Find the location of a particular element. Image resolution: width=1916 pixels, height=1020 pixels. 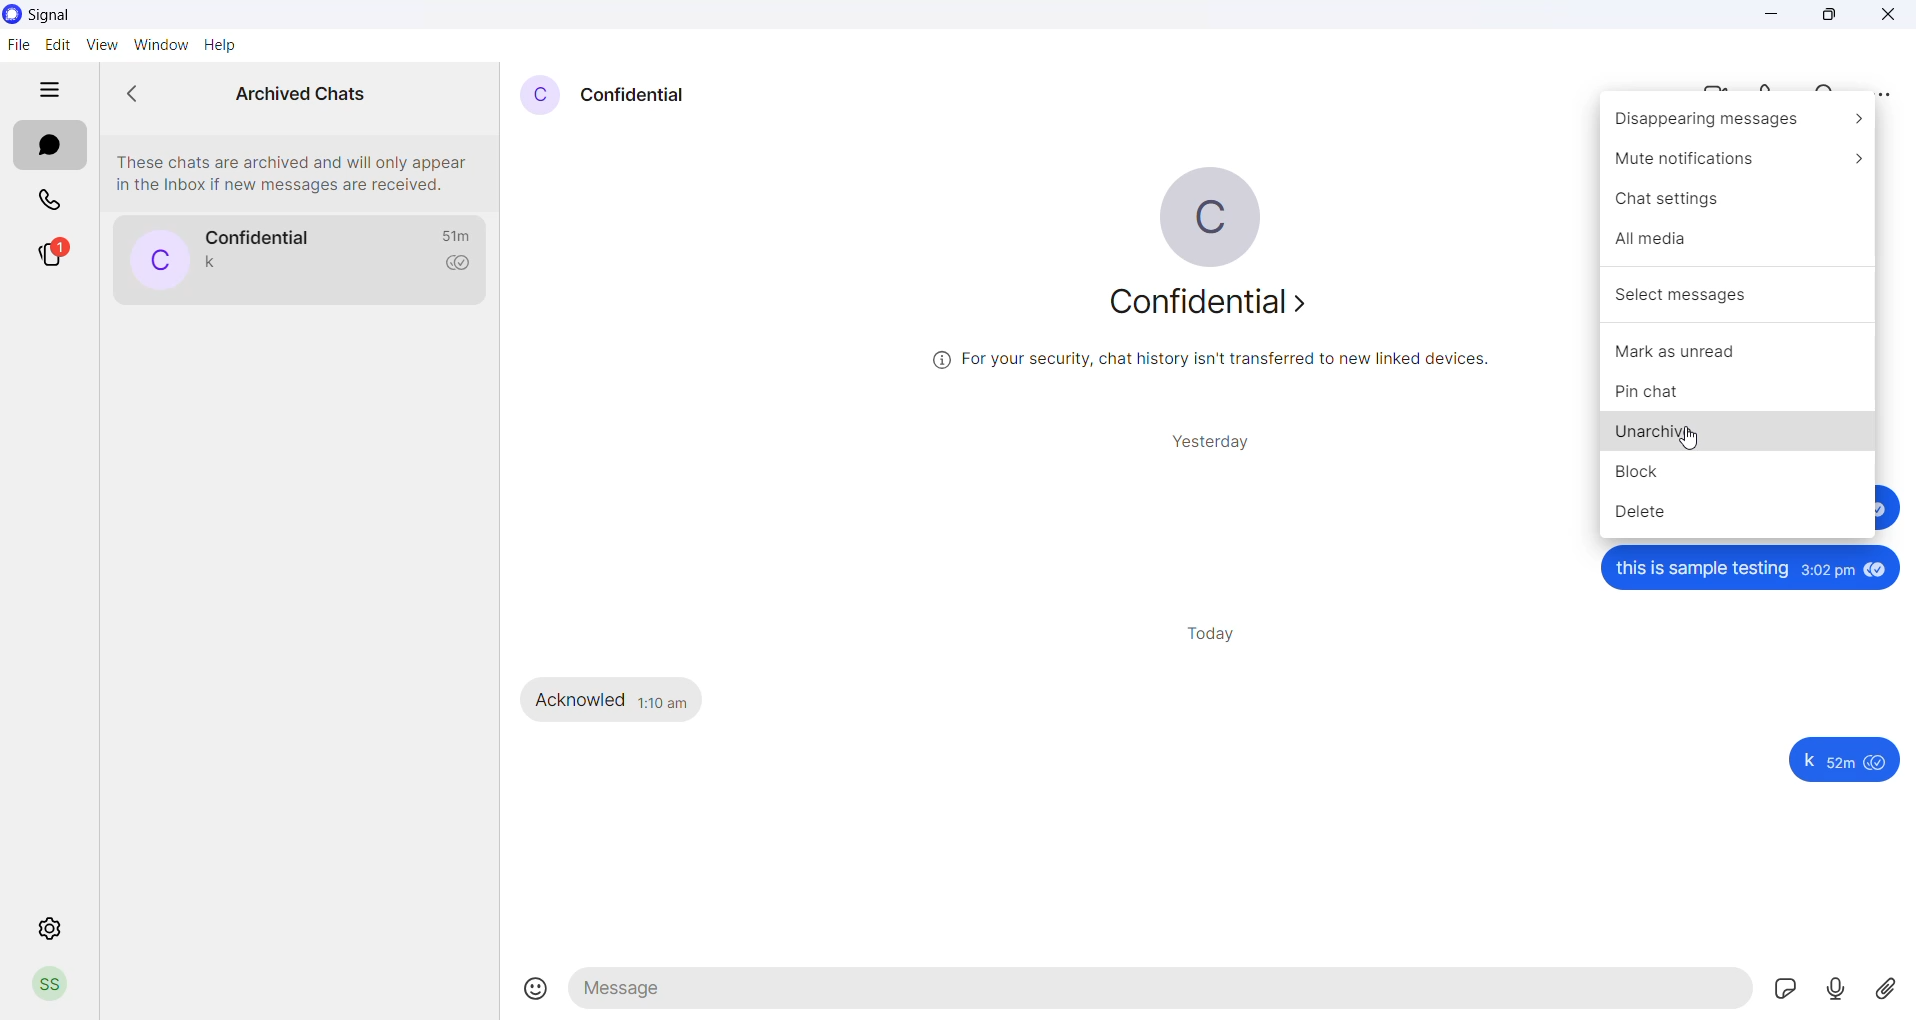

read recipient is located at coordinates (459, 264).